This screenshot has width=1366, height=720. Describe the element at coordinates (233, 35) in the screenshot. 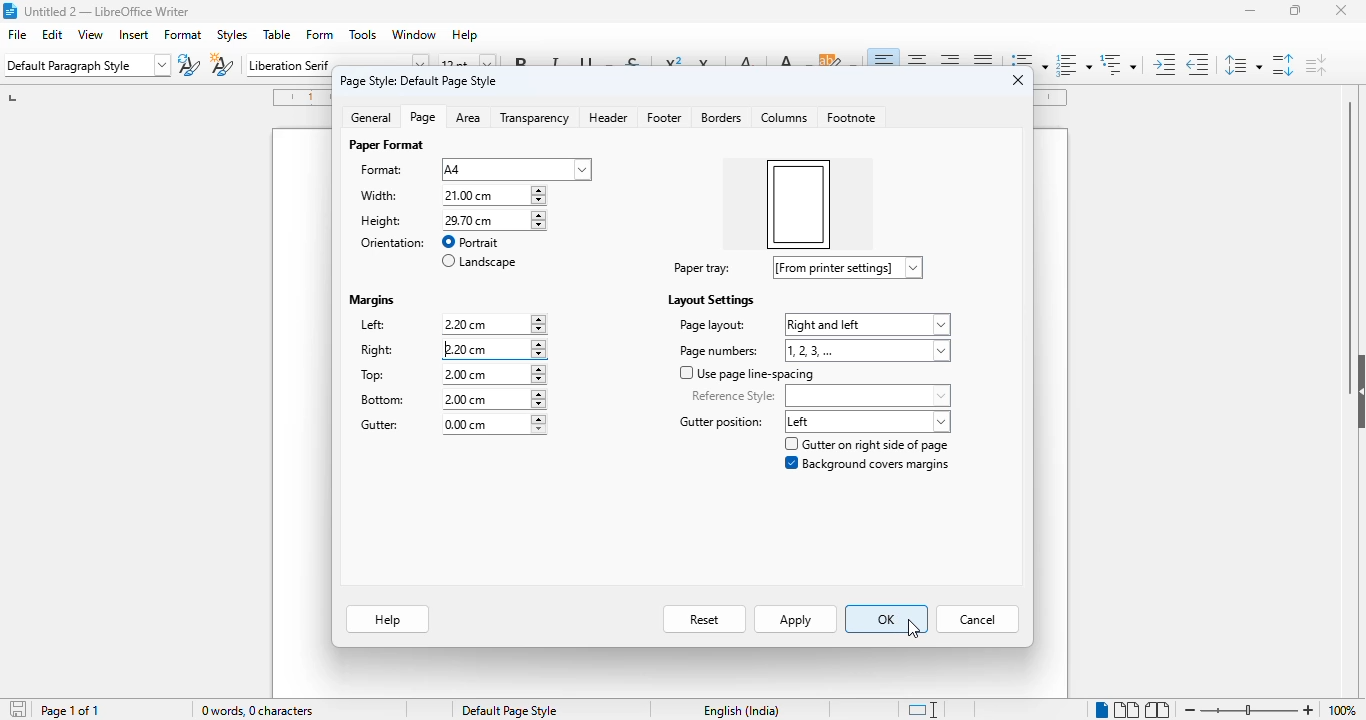

I see `styles` at that location.